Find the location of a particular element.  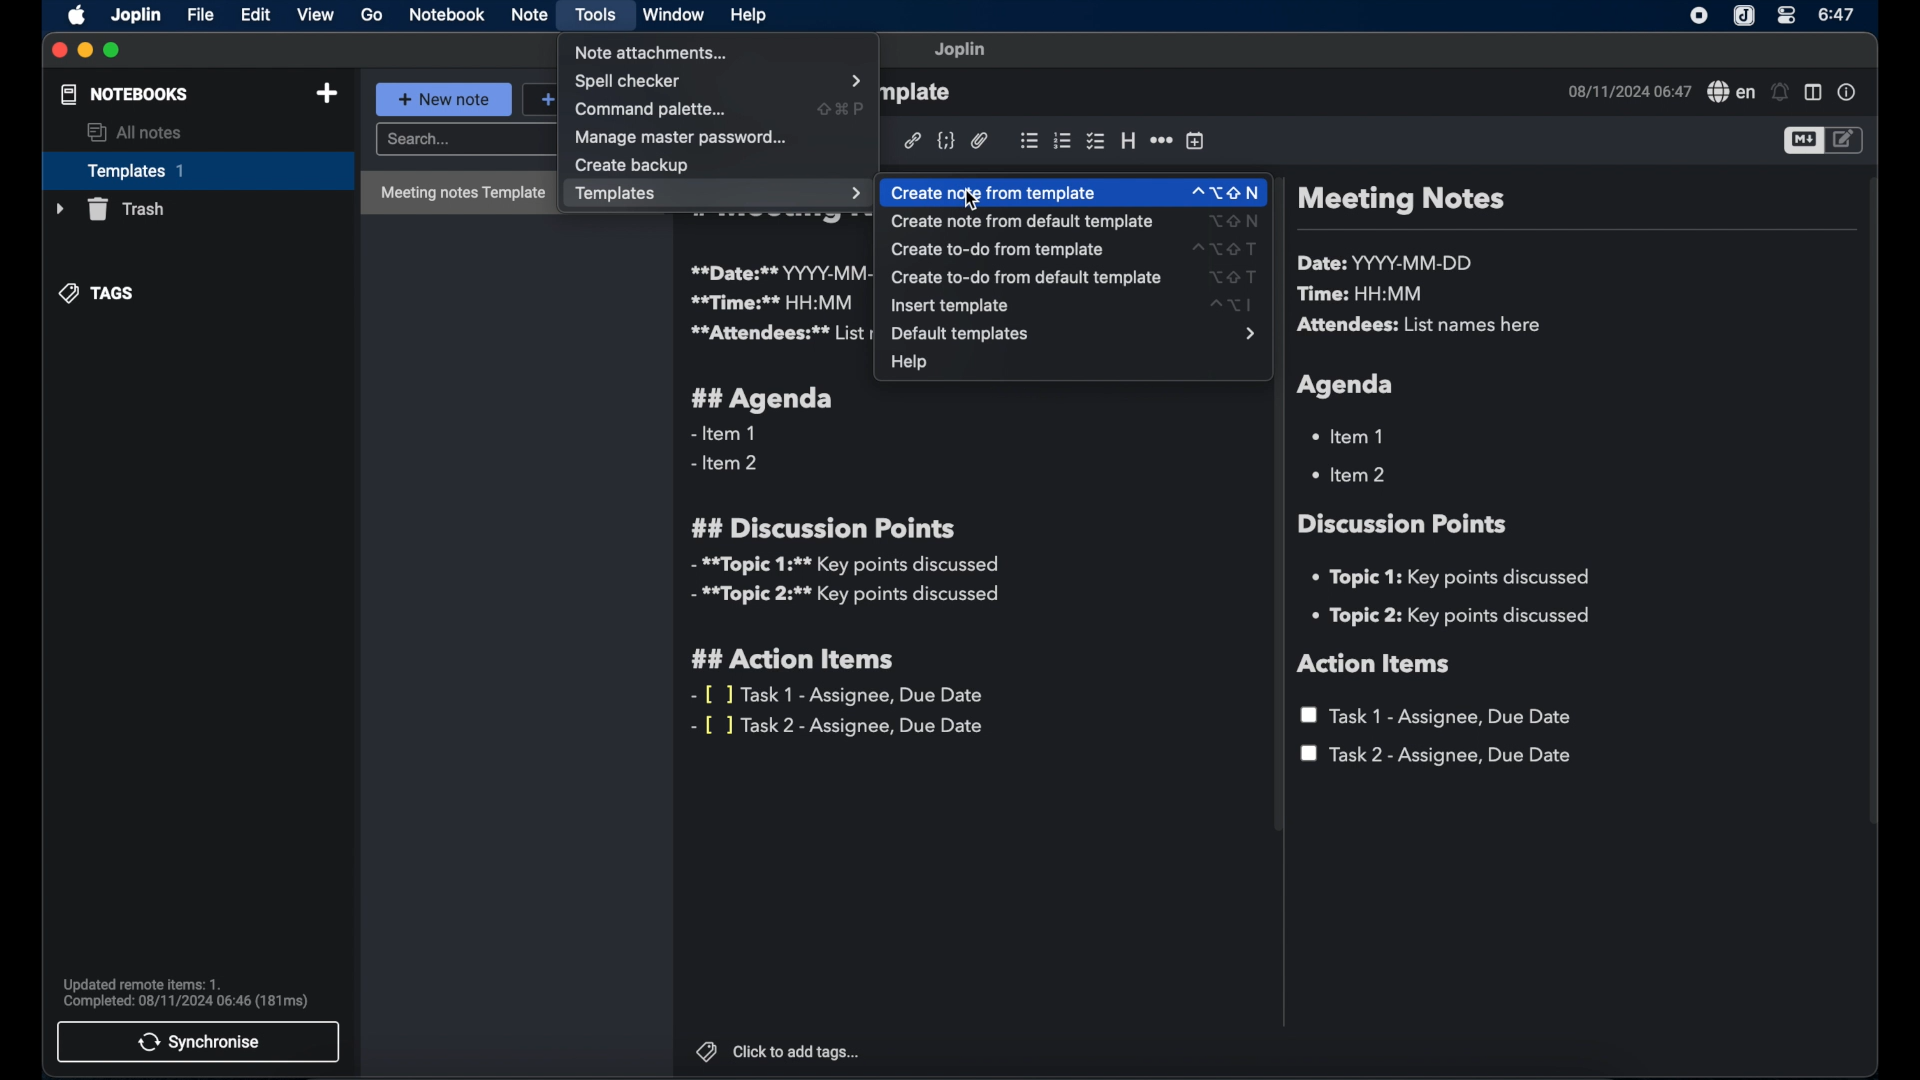

toggle editor is located at coordinates (1800, 142).